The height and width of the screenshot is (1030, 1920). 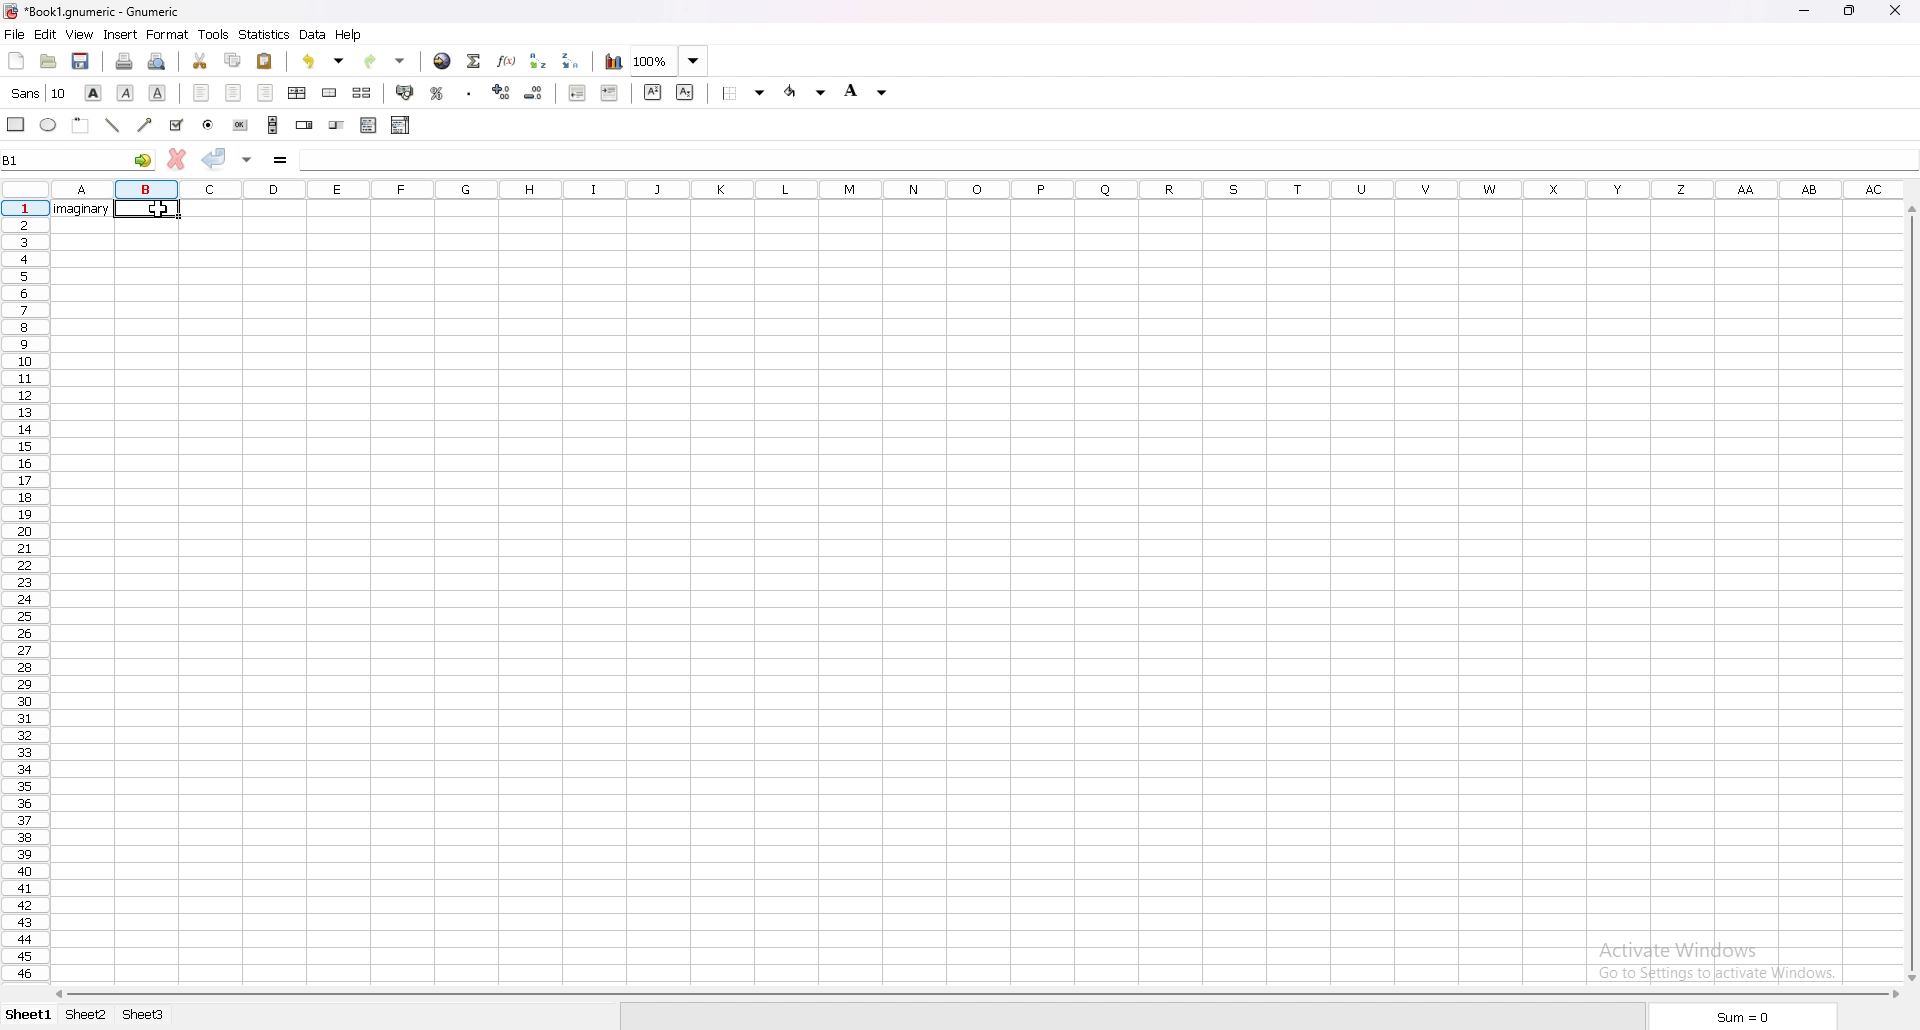 I want to click on scroll bar, so click(x=274, y=124).